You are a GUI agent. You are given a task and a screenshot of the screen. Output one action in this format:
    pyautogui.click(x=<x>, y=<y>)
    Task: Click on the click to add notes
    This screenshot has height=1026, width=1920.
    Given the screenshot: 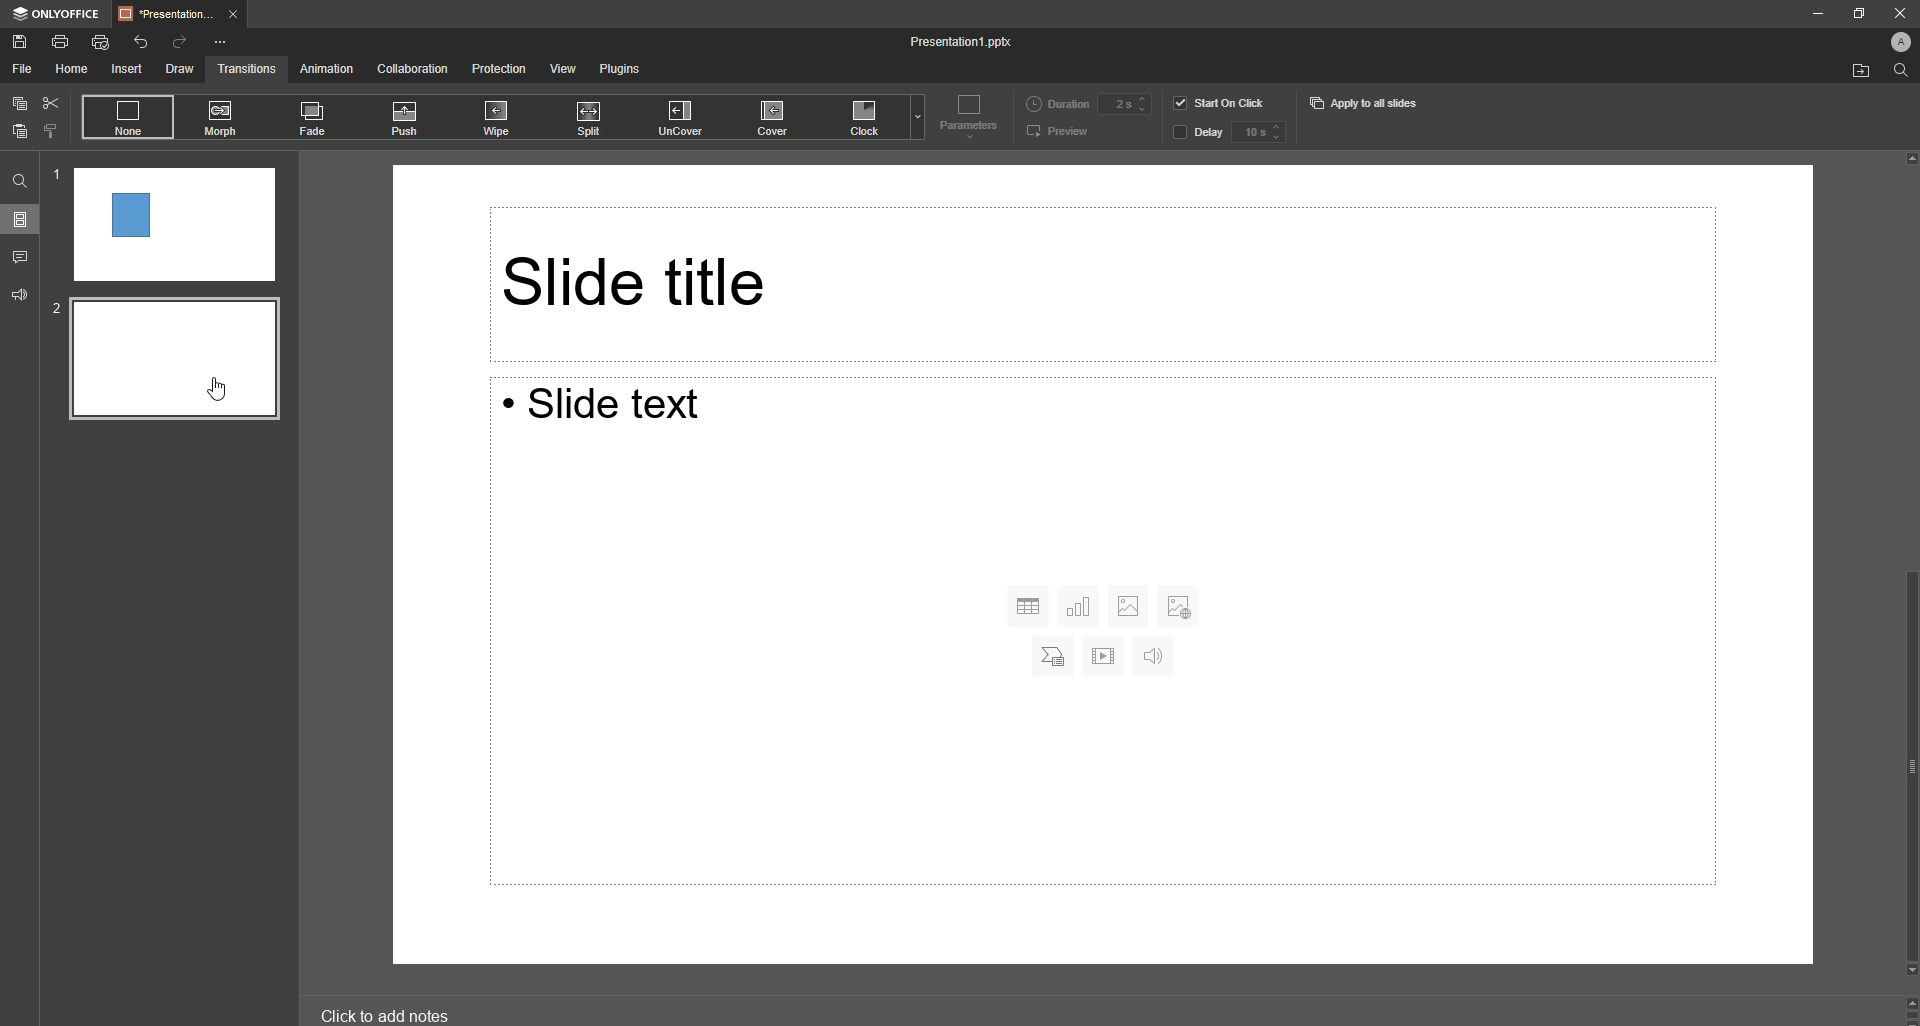 What is the action you would take?
    pyautogui.click(x=390, y=1011)
    